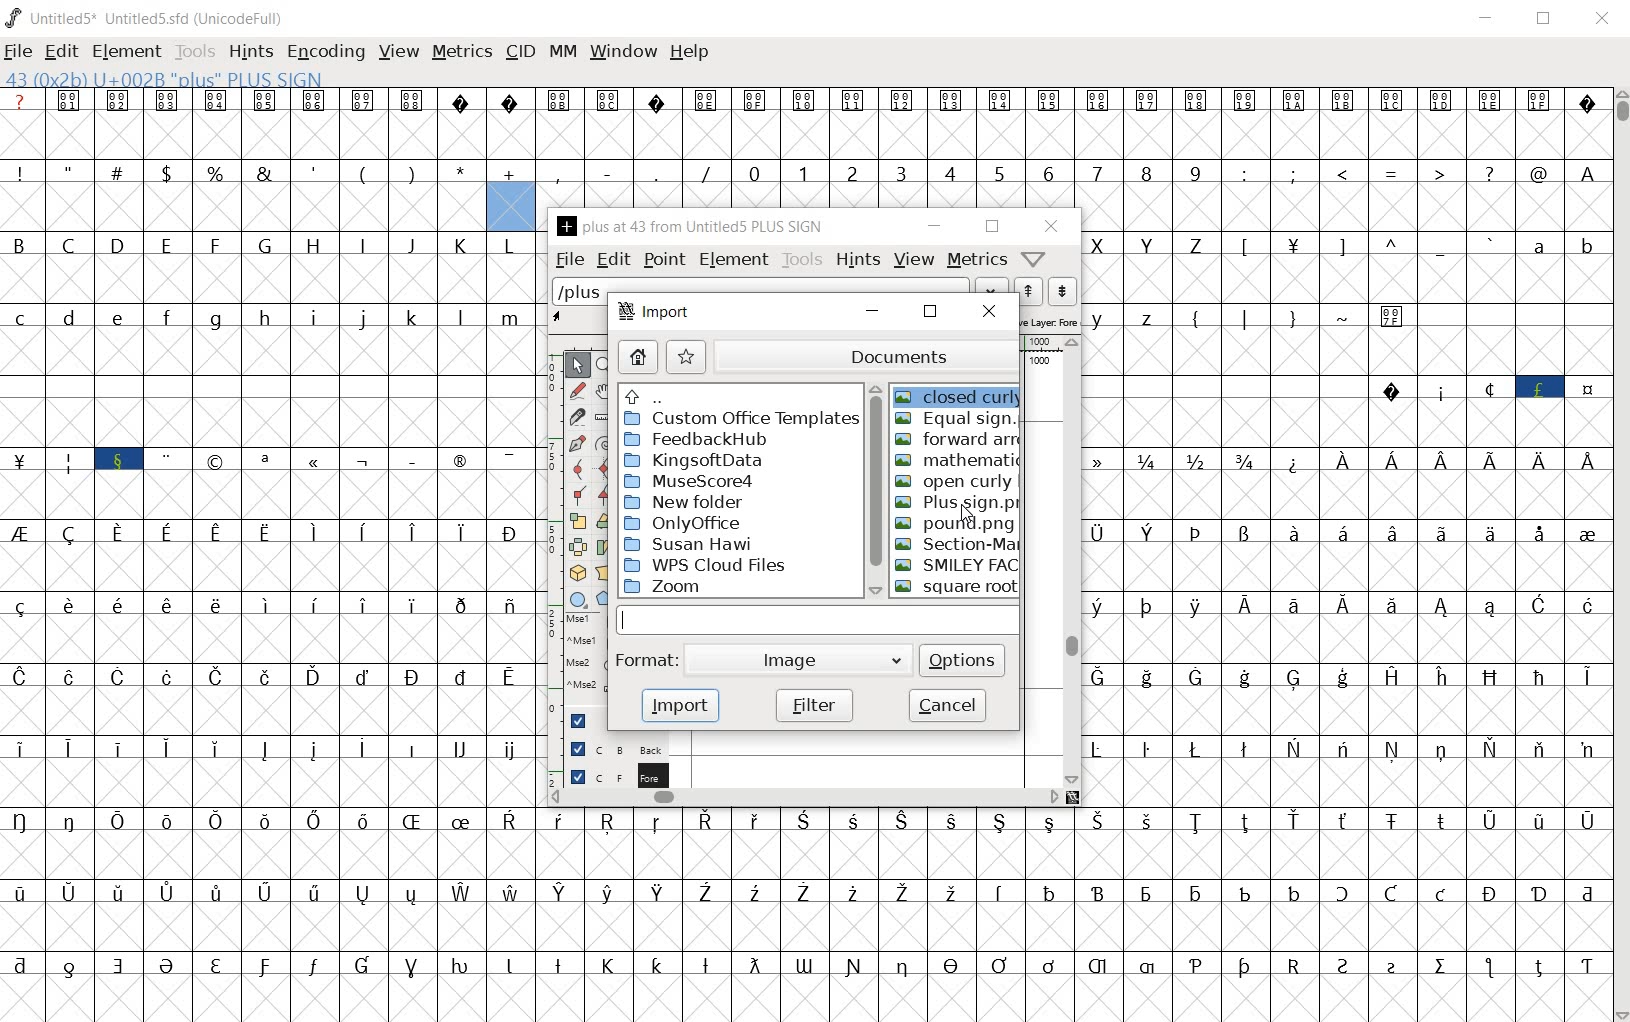 The height and width of the screenshot is (1022, 1630). Describe the element at coordinates (267, 269) in the screenshot. I see `alphabets` at that location.